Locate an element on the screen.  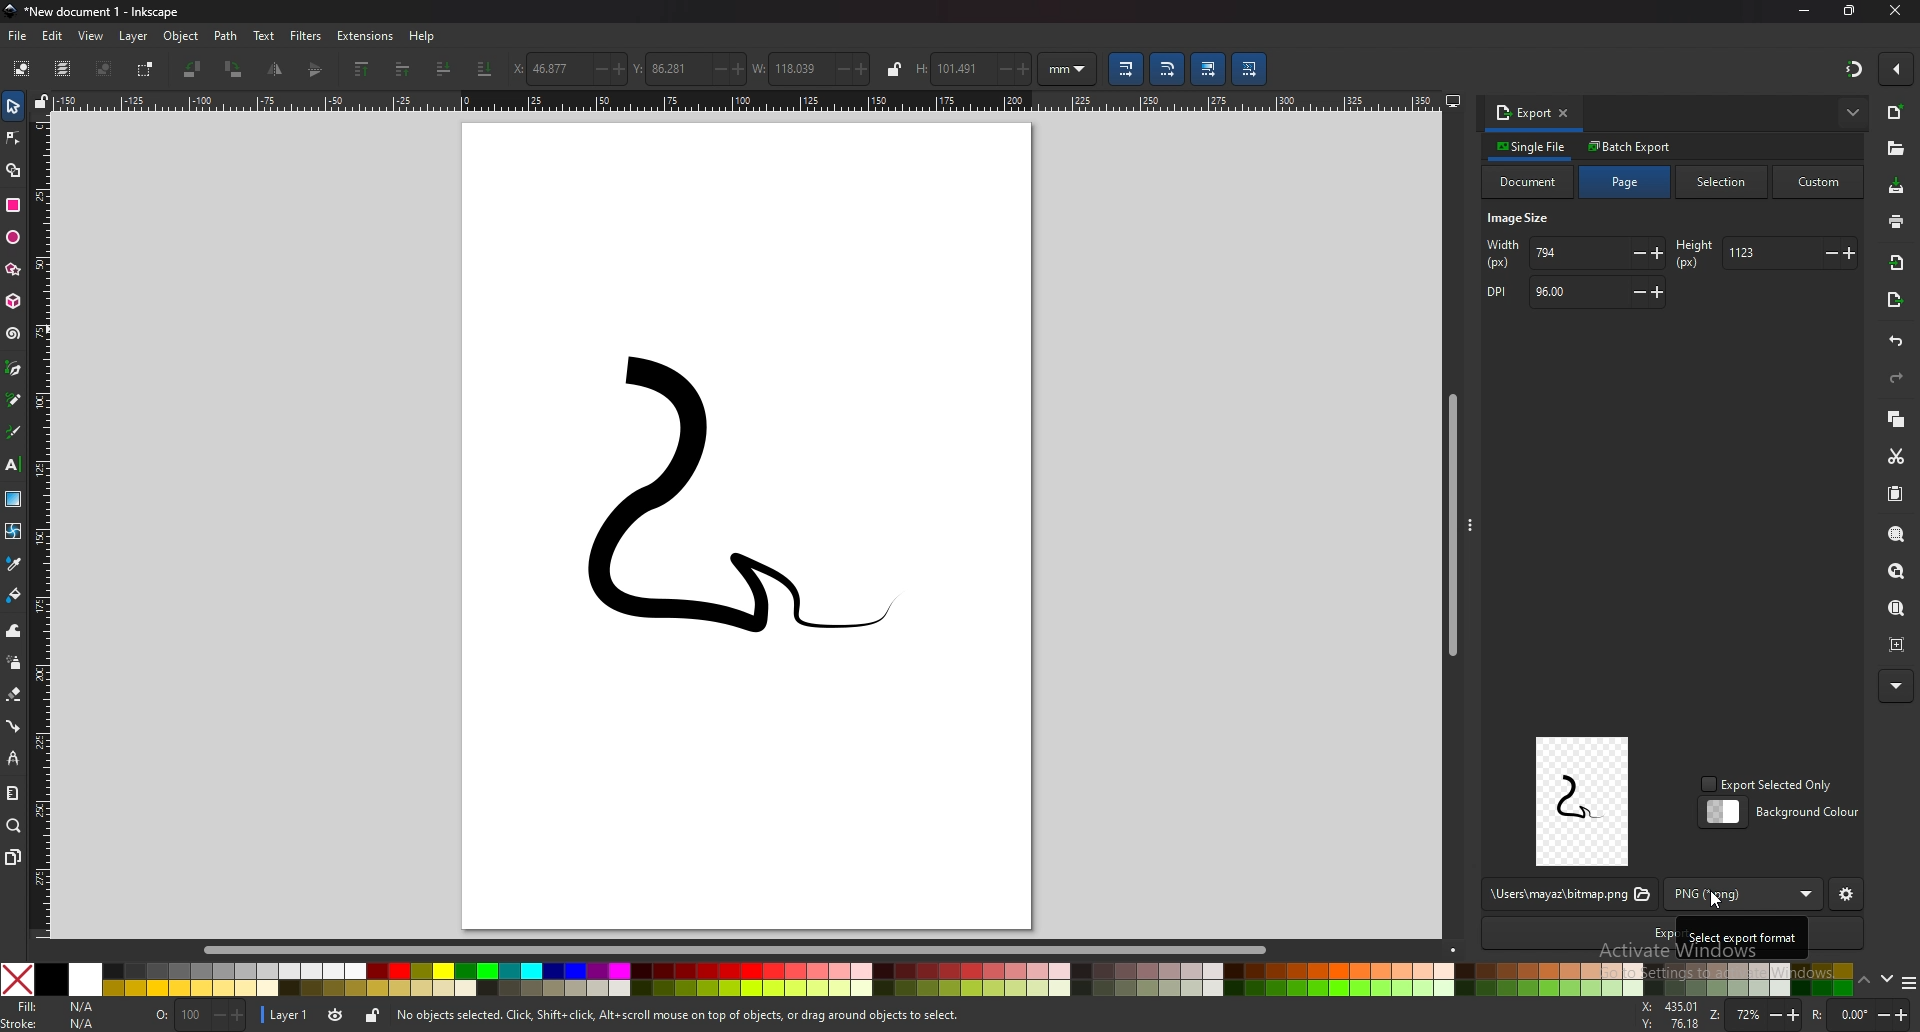
copy is located at coordinates (1897, 418).